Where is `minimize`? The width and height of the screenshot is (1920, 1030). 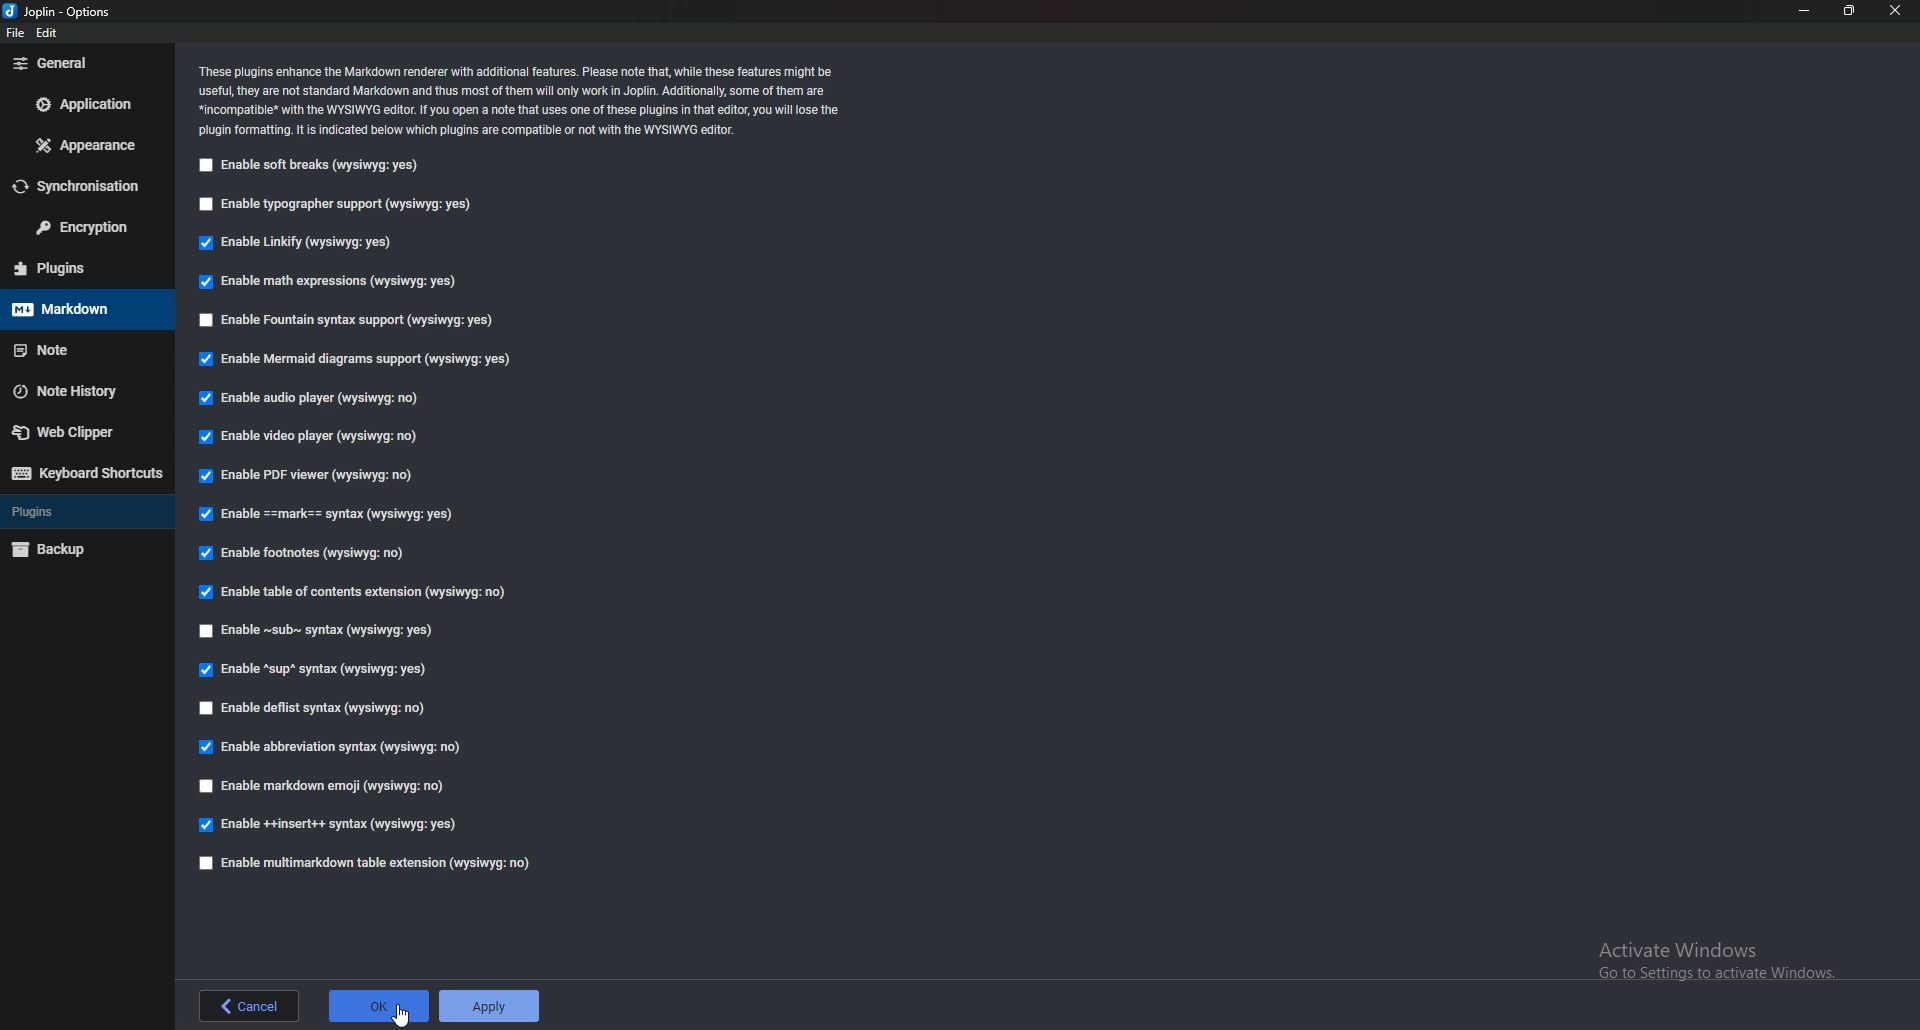
minimize is located at coordinates (1802, 9).